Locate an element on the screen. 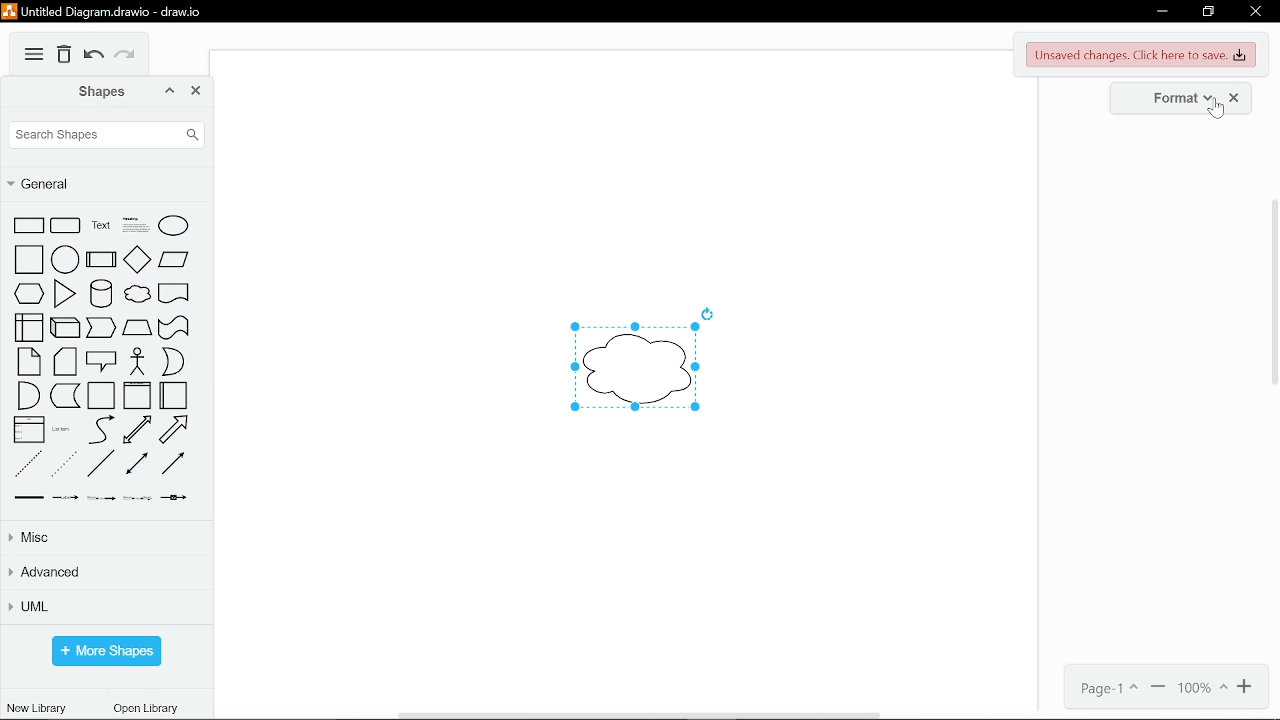  restore down is located at coordinates (1208, 11).